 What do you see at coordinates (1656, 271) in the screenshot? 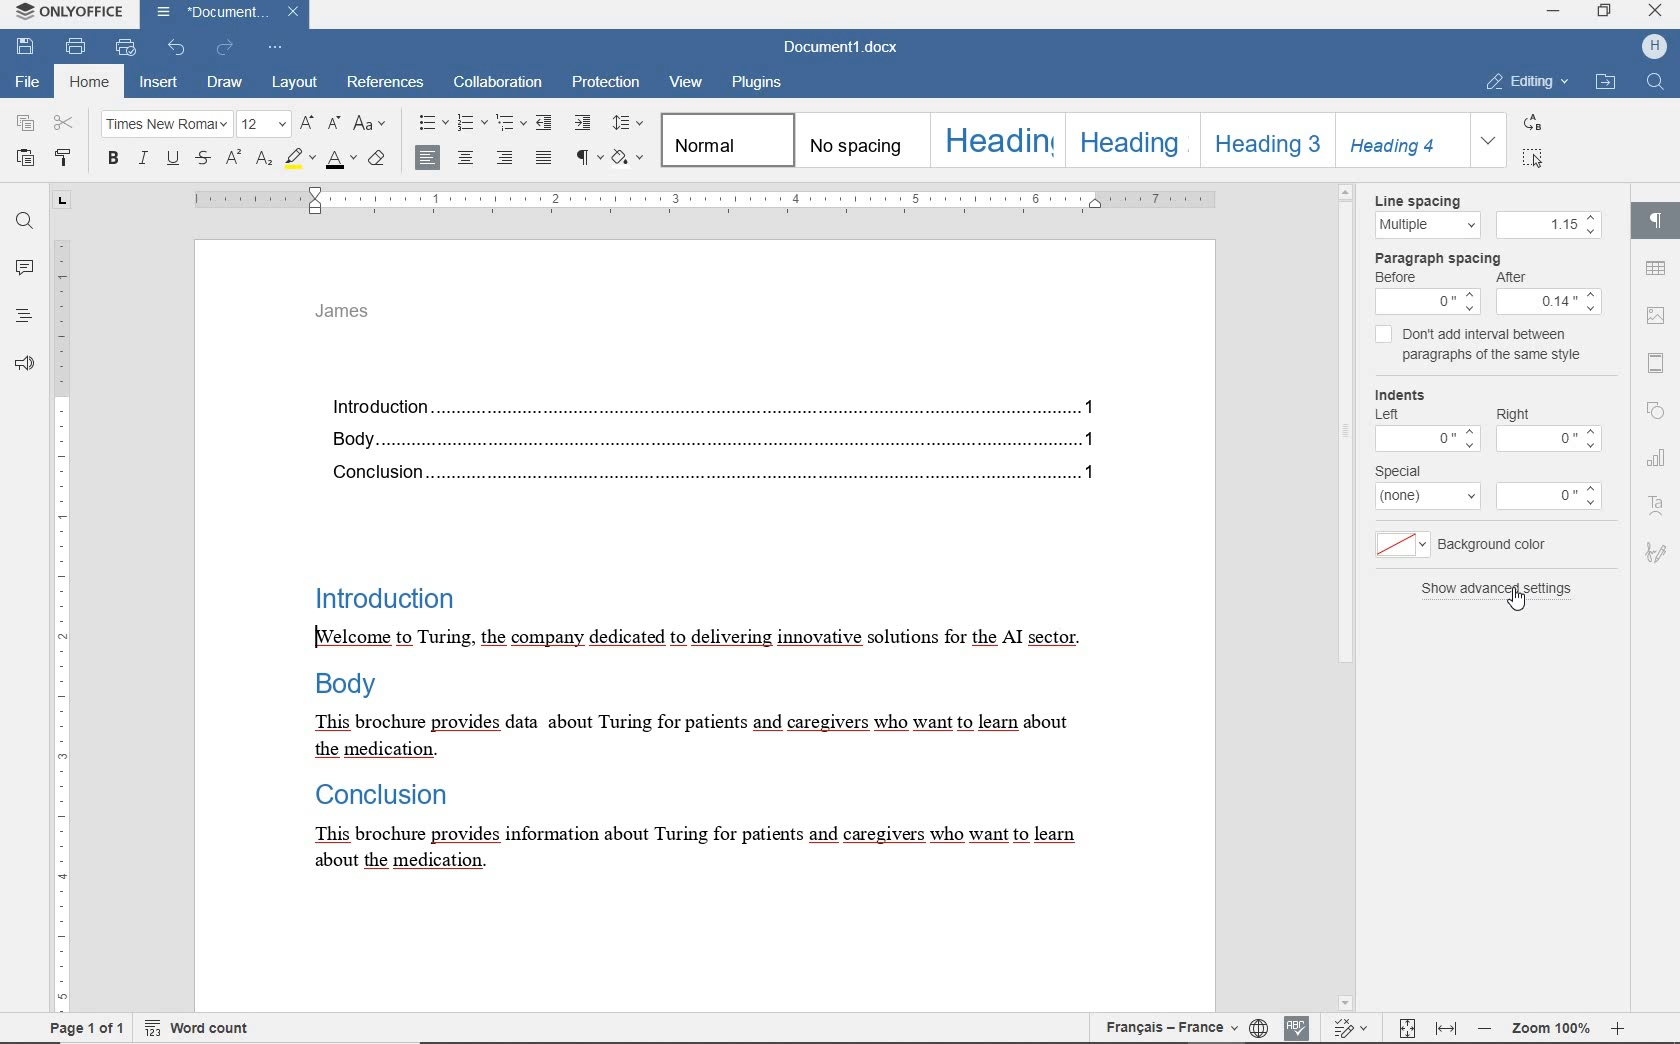
I see `table` at bounding box center [1656, 271].